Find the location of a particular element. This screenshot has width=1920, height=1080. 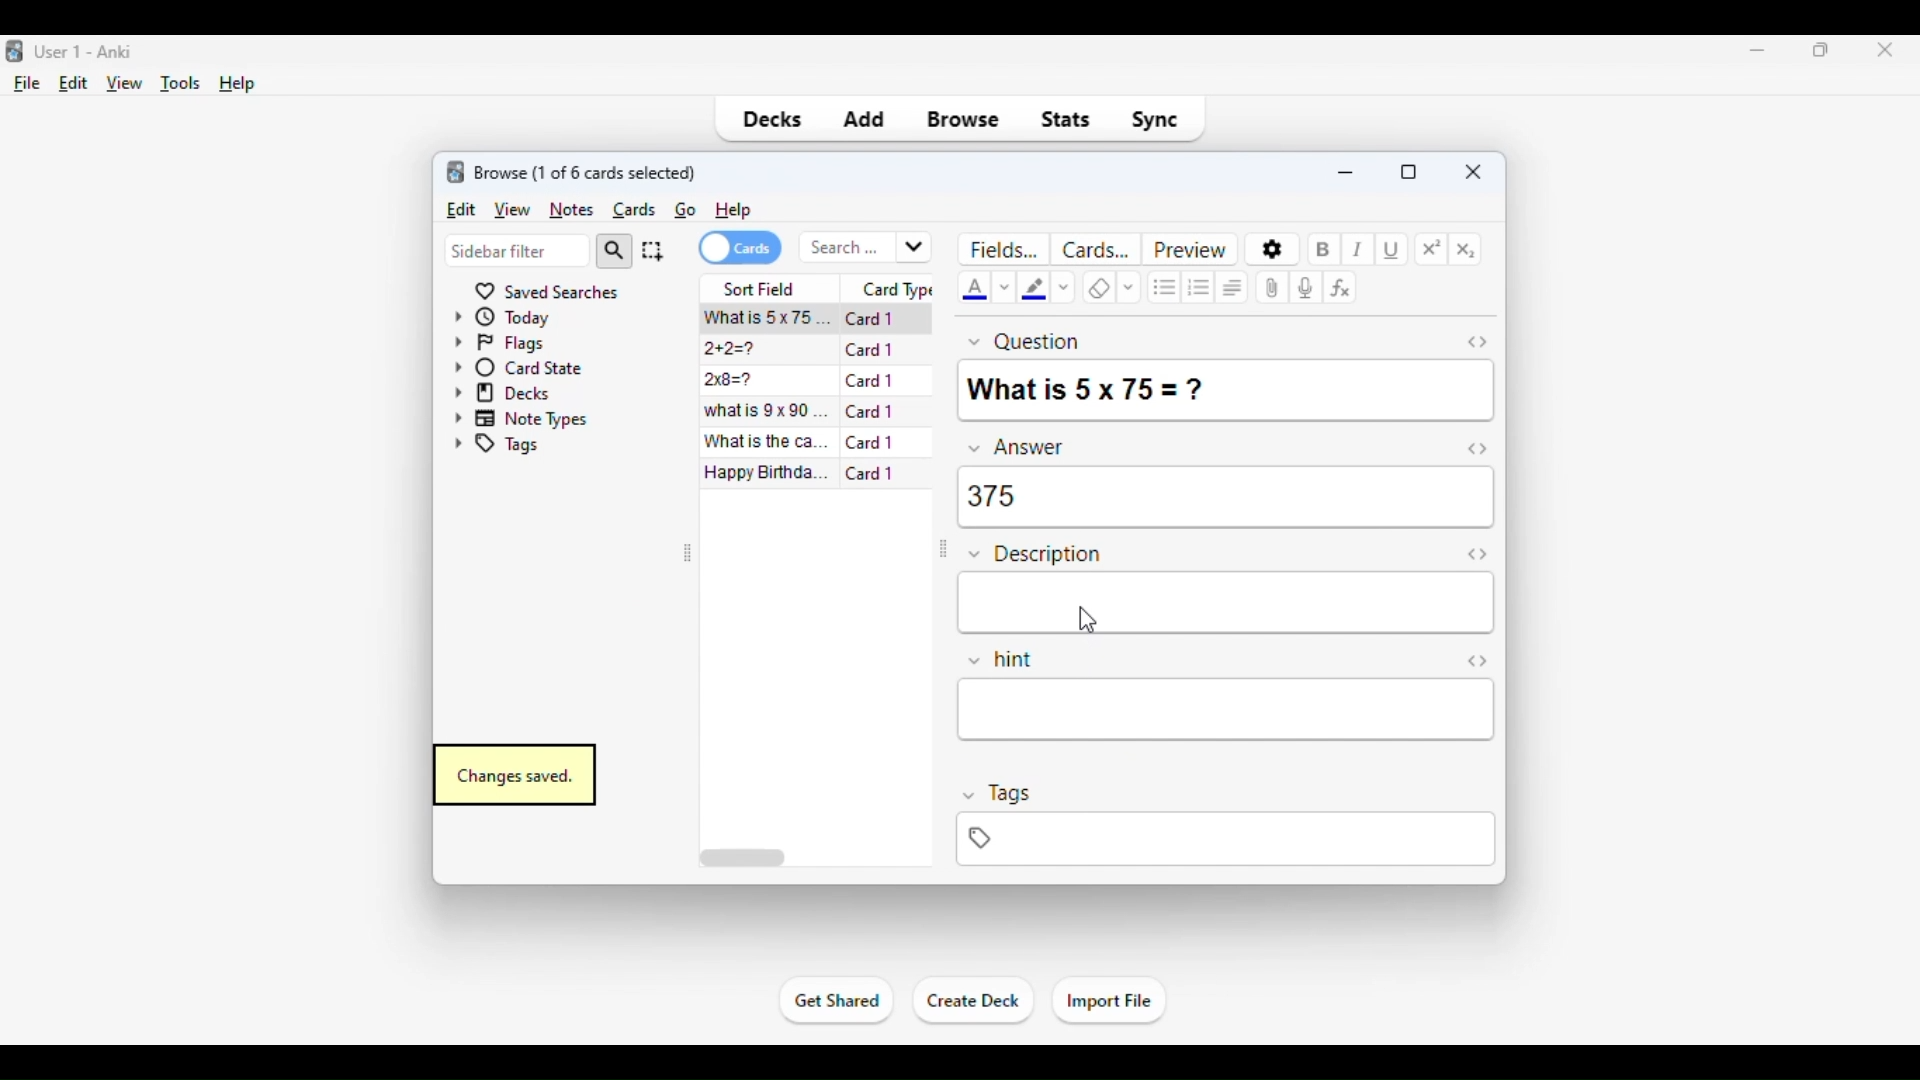

cursor is located at coordinates (1090, 620).